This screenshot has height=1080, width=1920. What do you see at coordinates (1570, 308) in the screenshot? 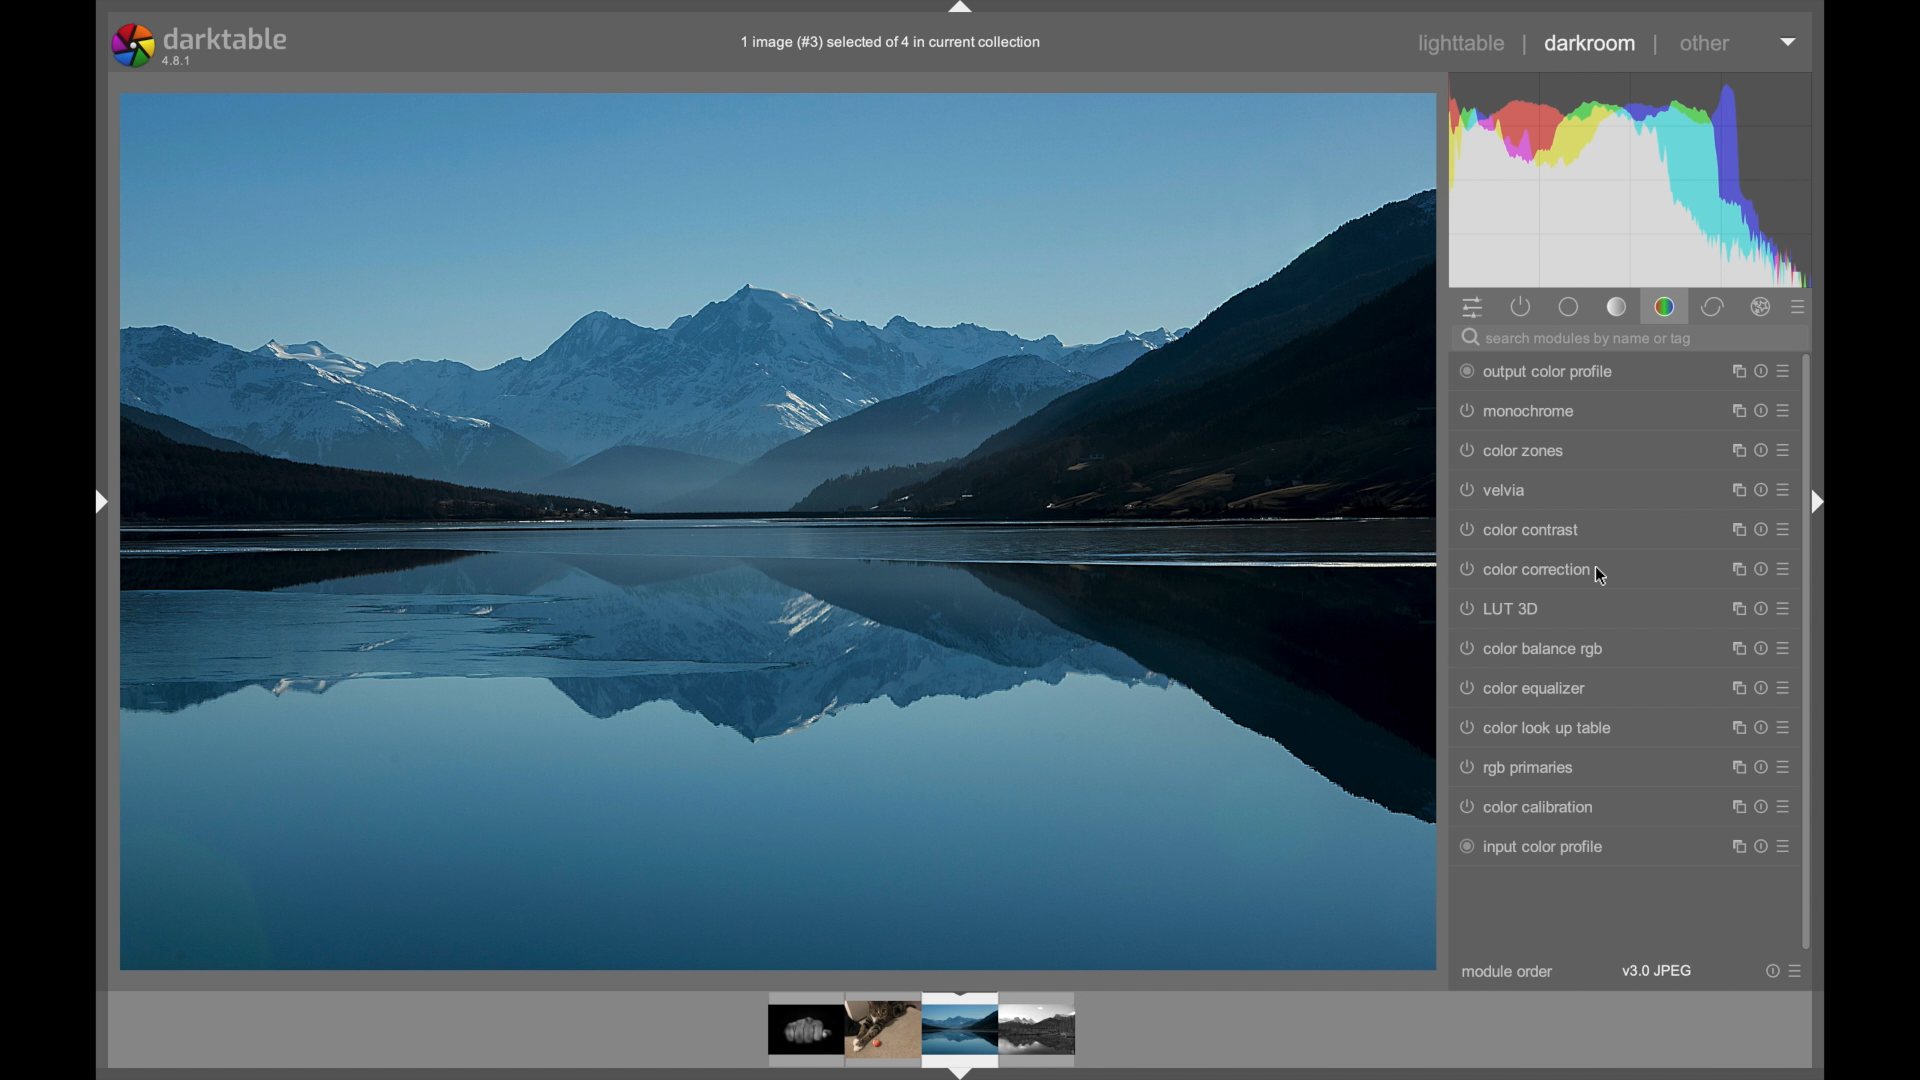
I see `base` at bounding box center [1570, 308].